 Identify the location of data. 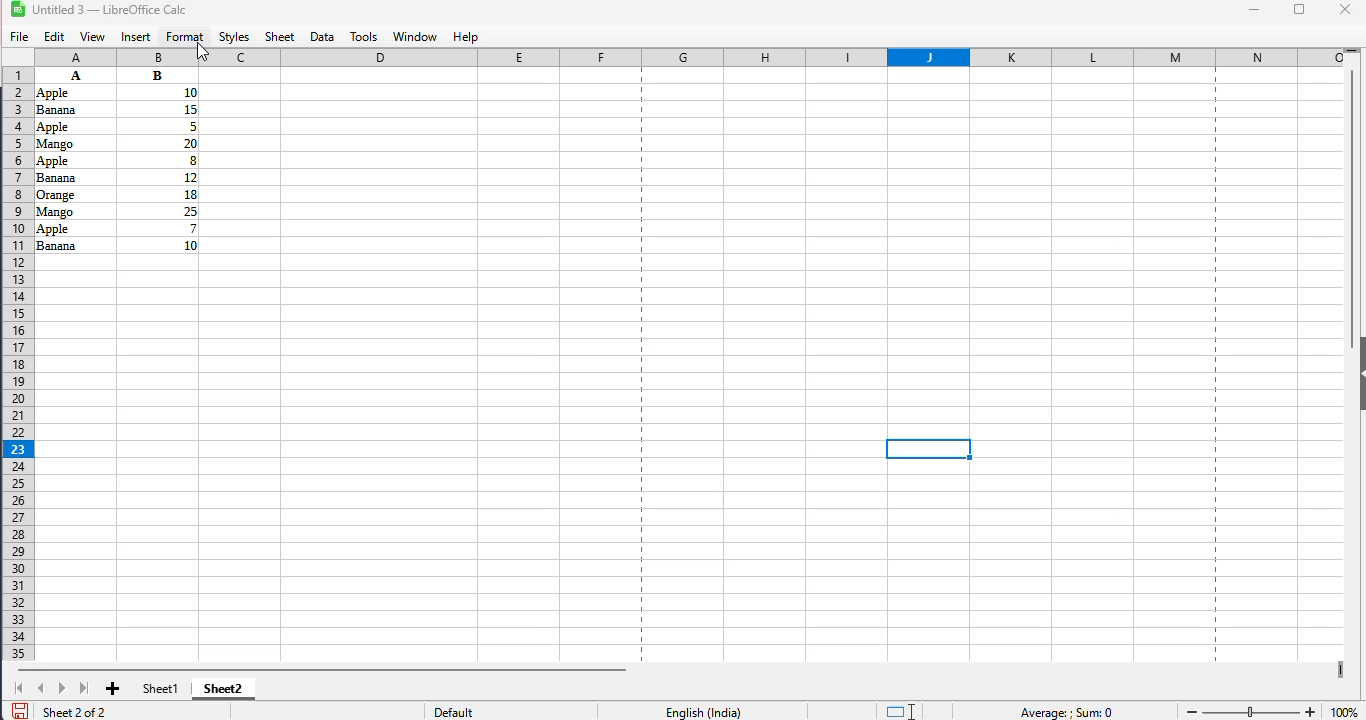
(322, 38).